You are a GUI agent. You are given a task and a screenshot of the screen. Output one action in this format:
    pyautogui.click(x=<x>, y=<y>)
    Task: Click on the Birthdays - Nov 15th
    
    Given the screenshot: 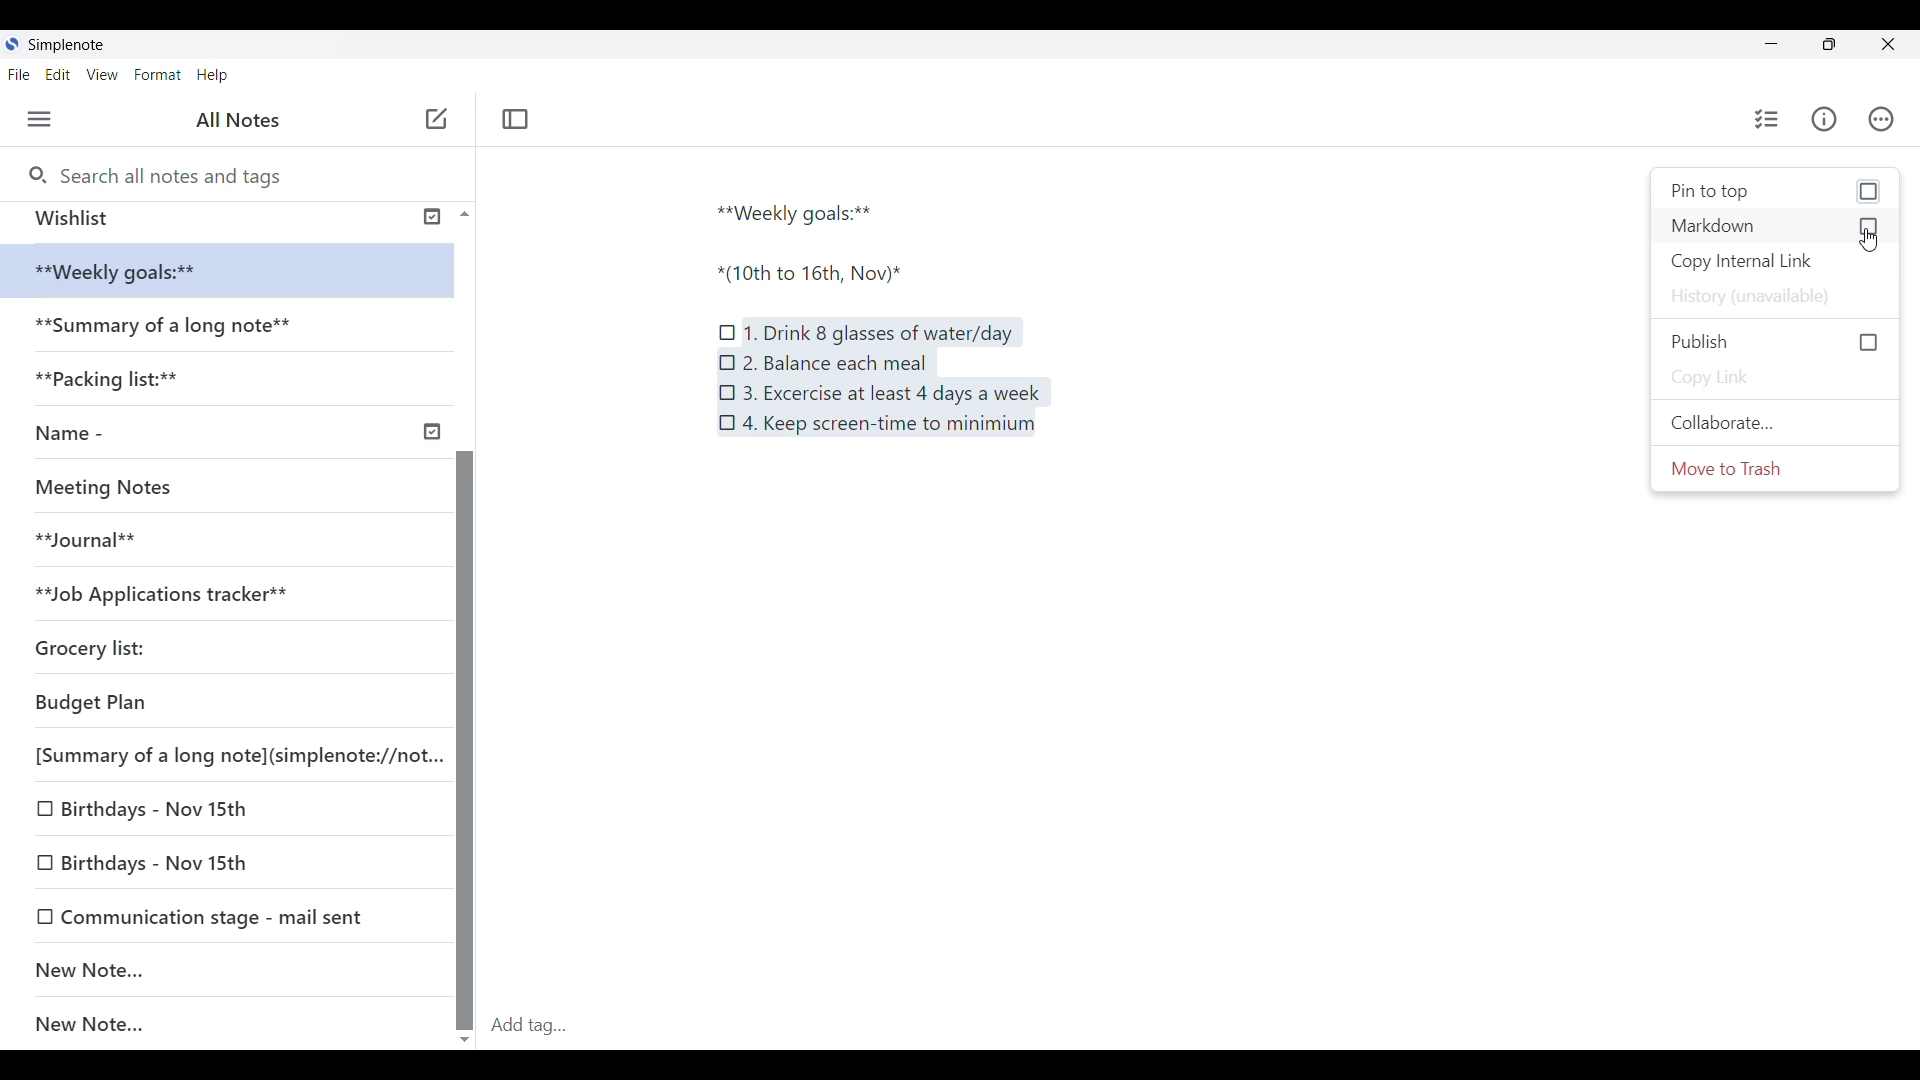 What is the action you would take?
    pyautogui.click(x=217, y=858)
    